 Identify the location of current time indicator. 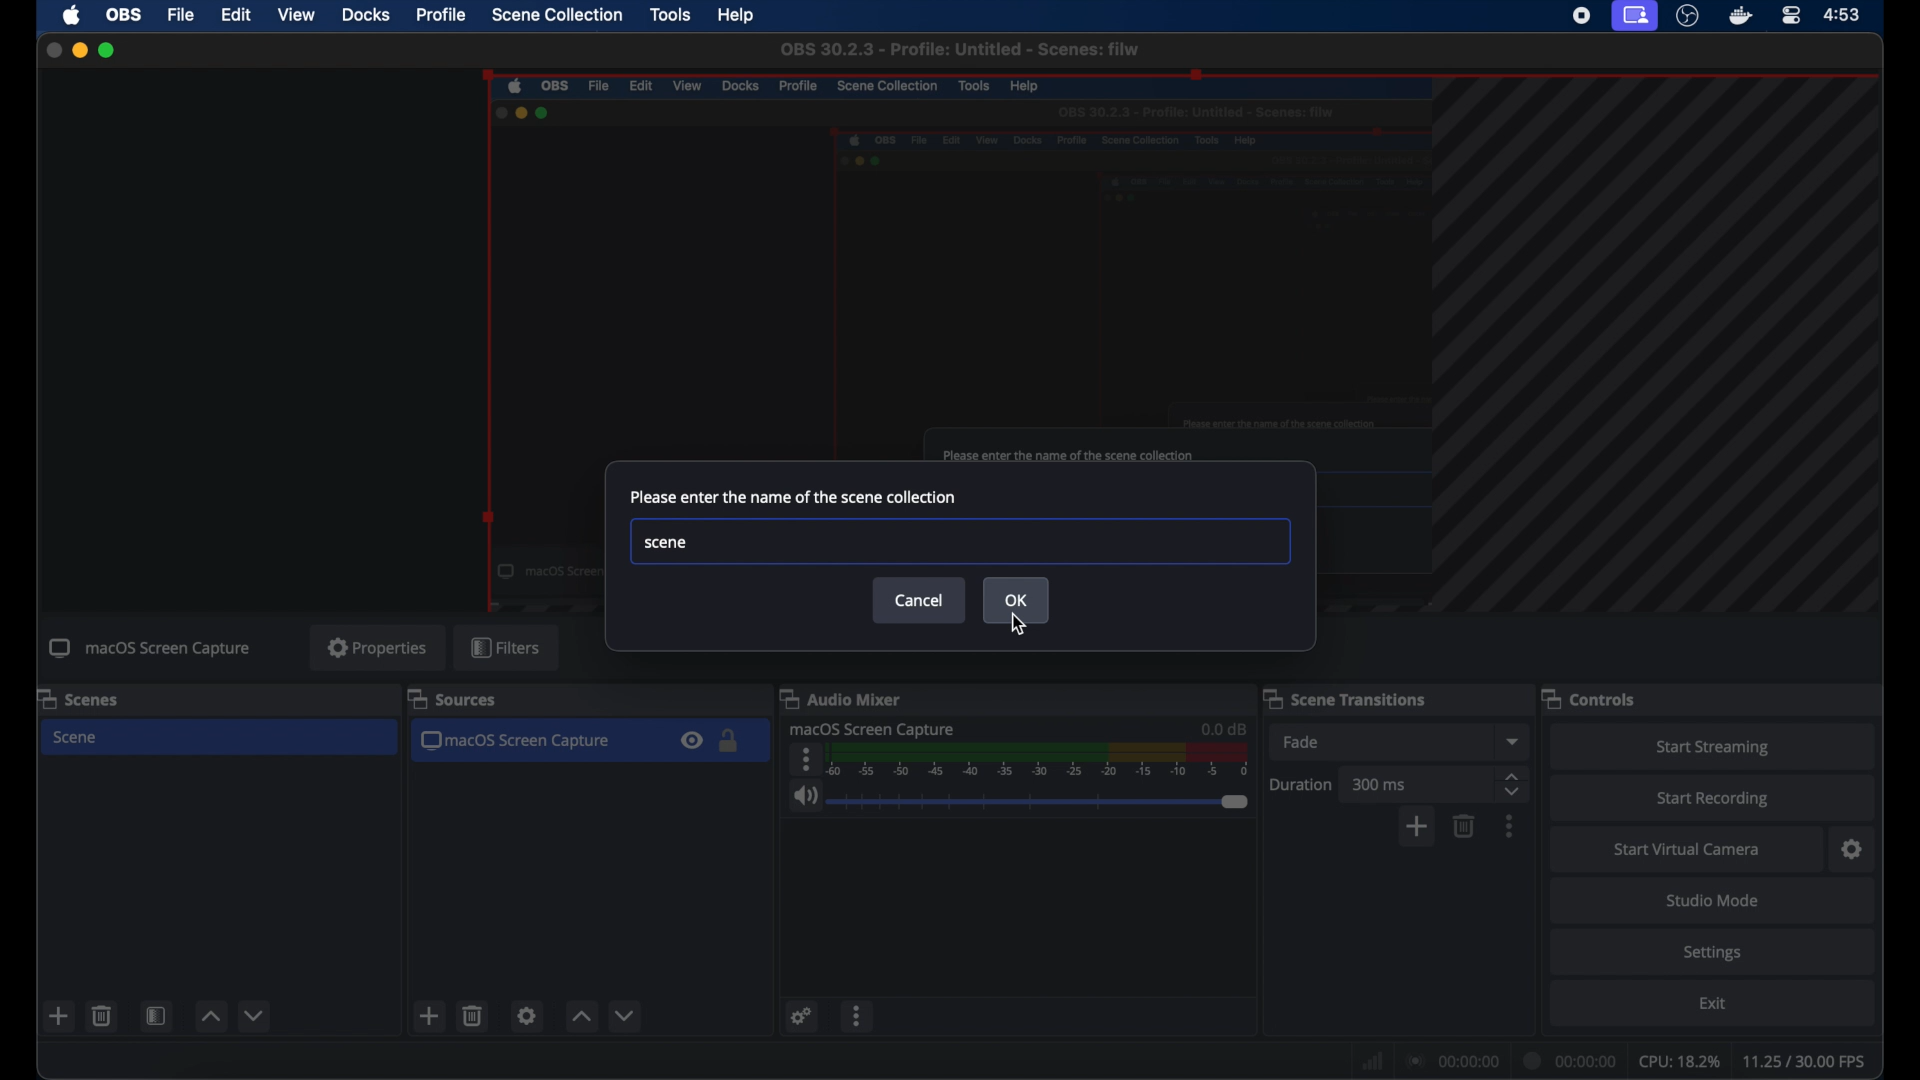
(1574, 1057).